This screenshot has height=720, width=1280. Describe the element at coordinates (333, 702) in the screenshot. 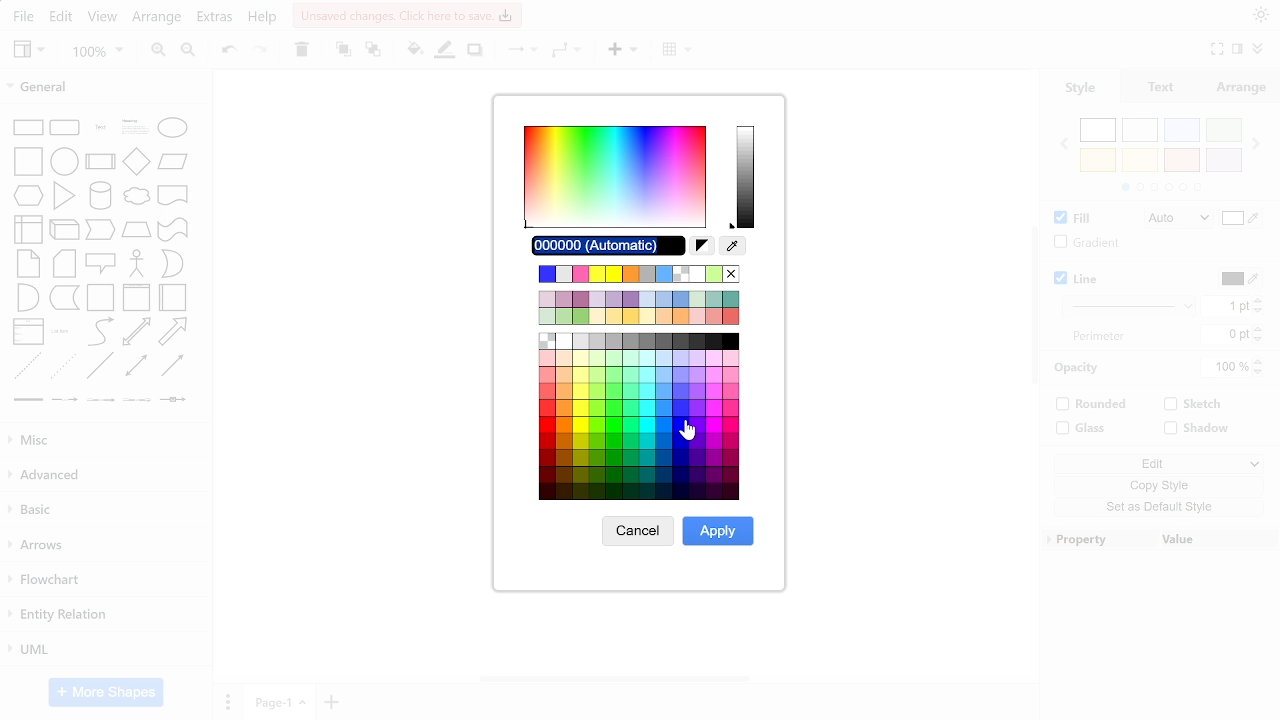

I see `insert page` at that location.